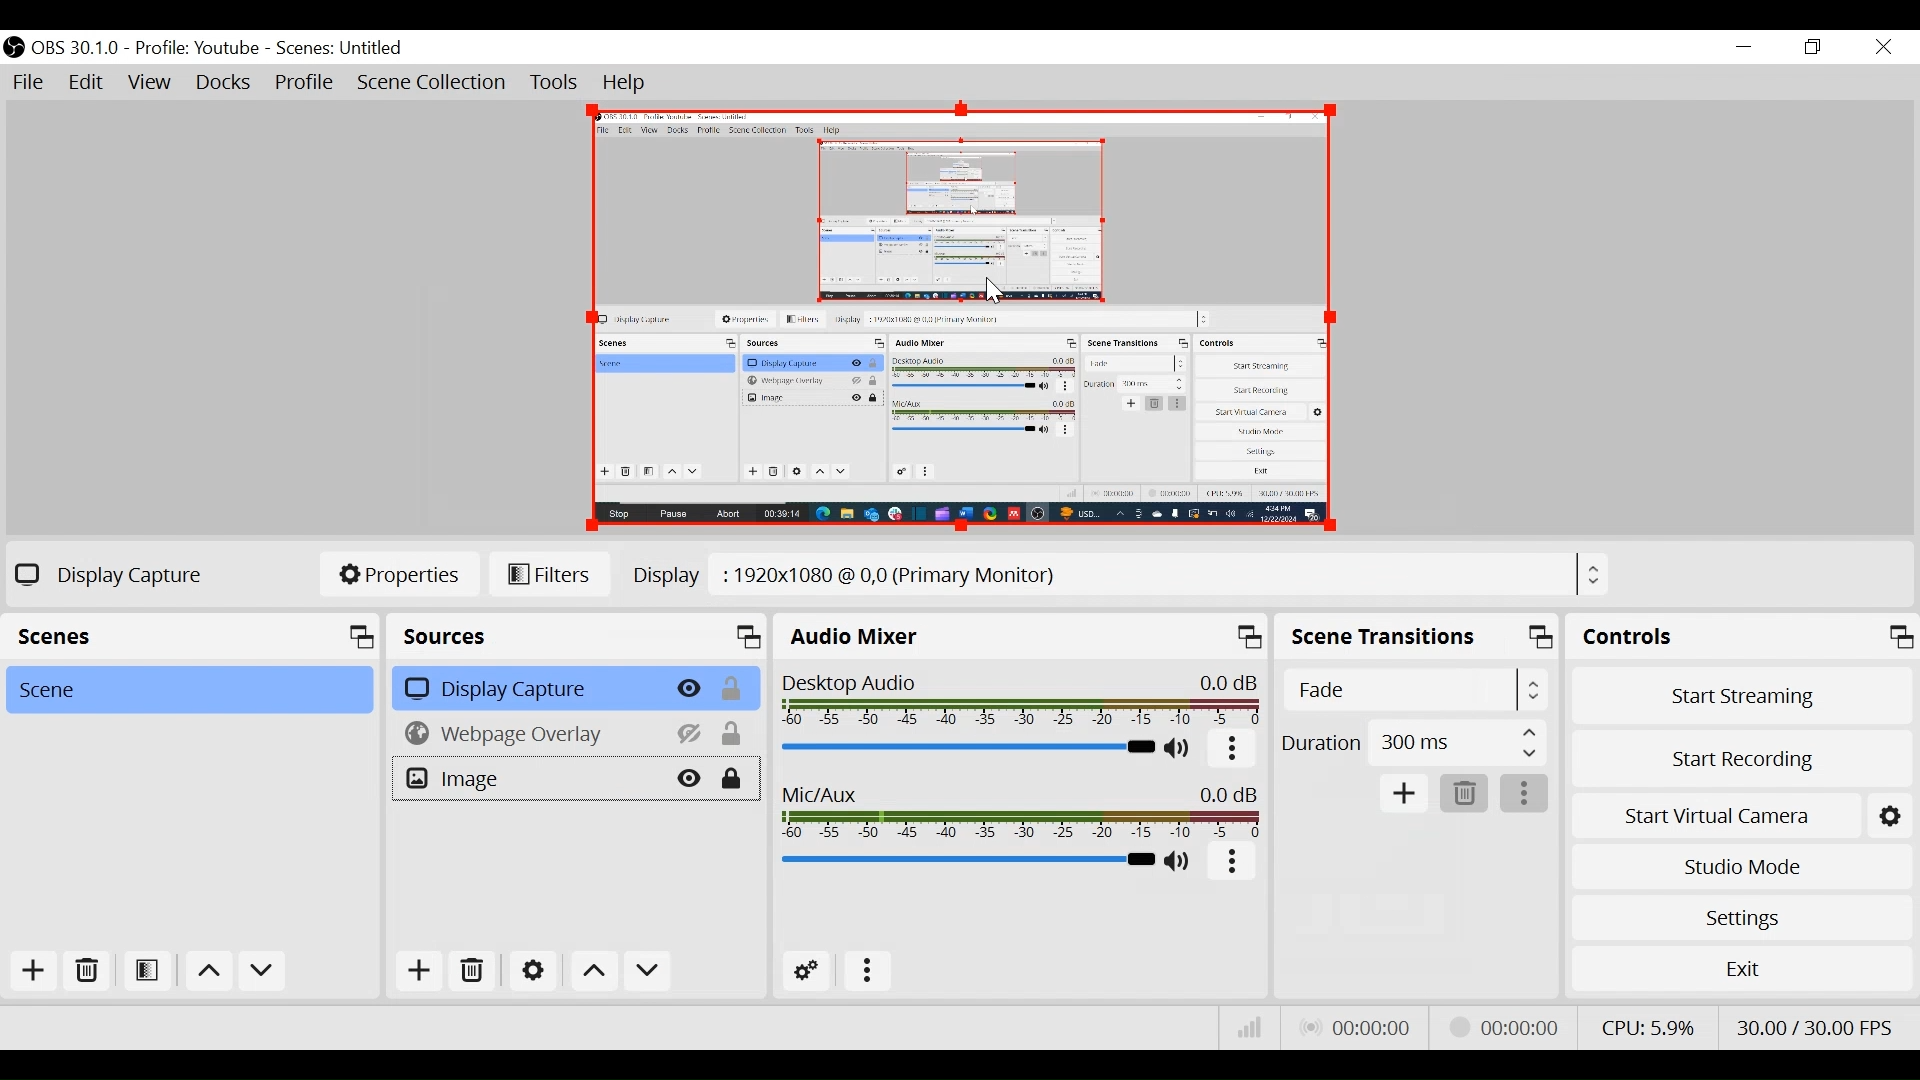  What do you see at coordinates (87, 82) in the screenshot?
I see `Edit` at bounding box center [87, 82].